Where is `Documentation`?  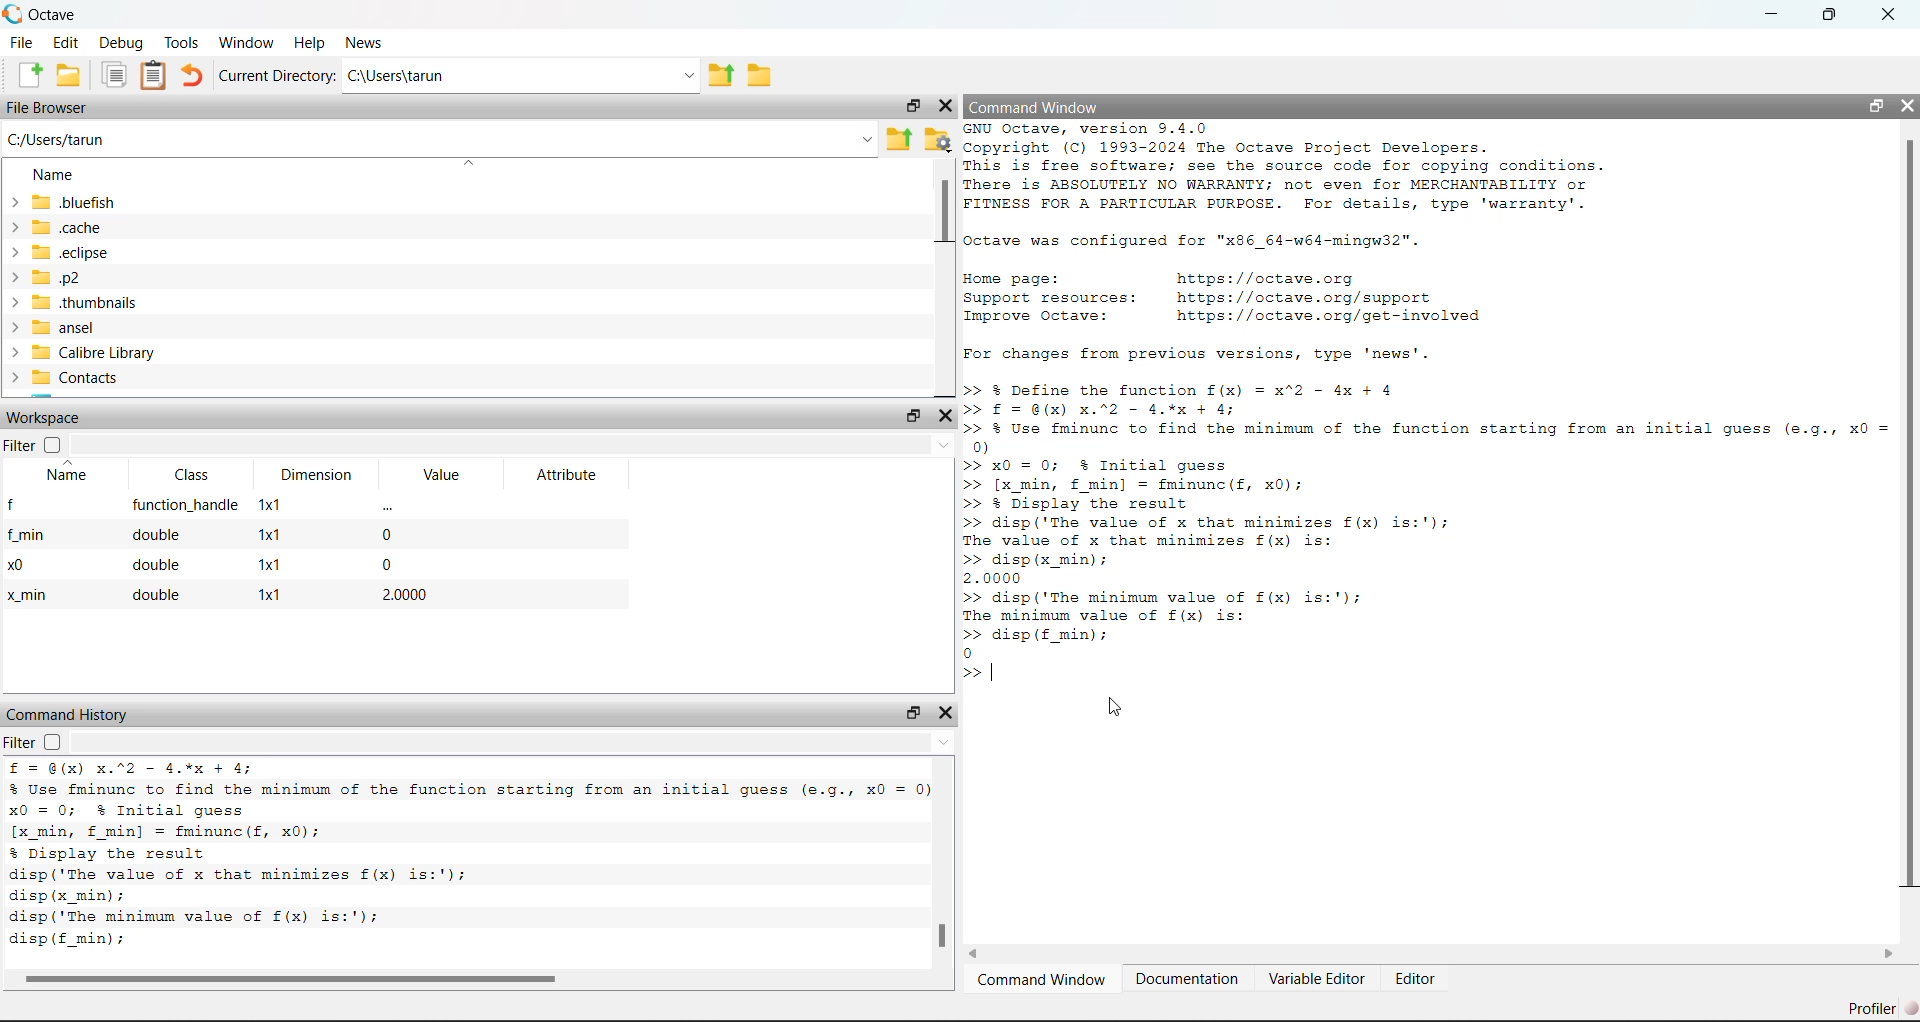
Documentation is located at coordinates (1189, 975).